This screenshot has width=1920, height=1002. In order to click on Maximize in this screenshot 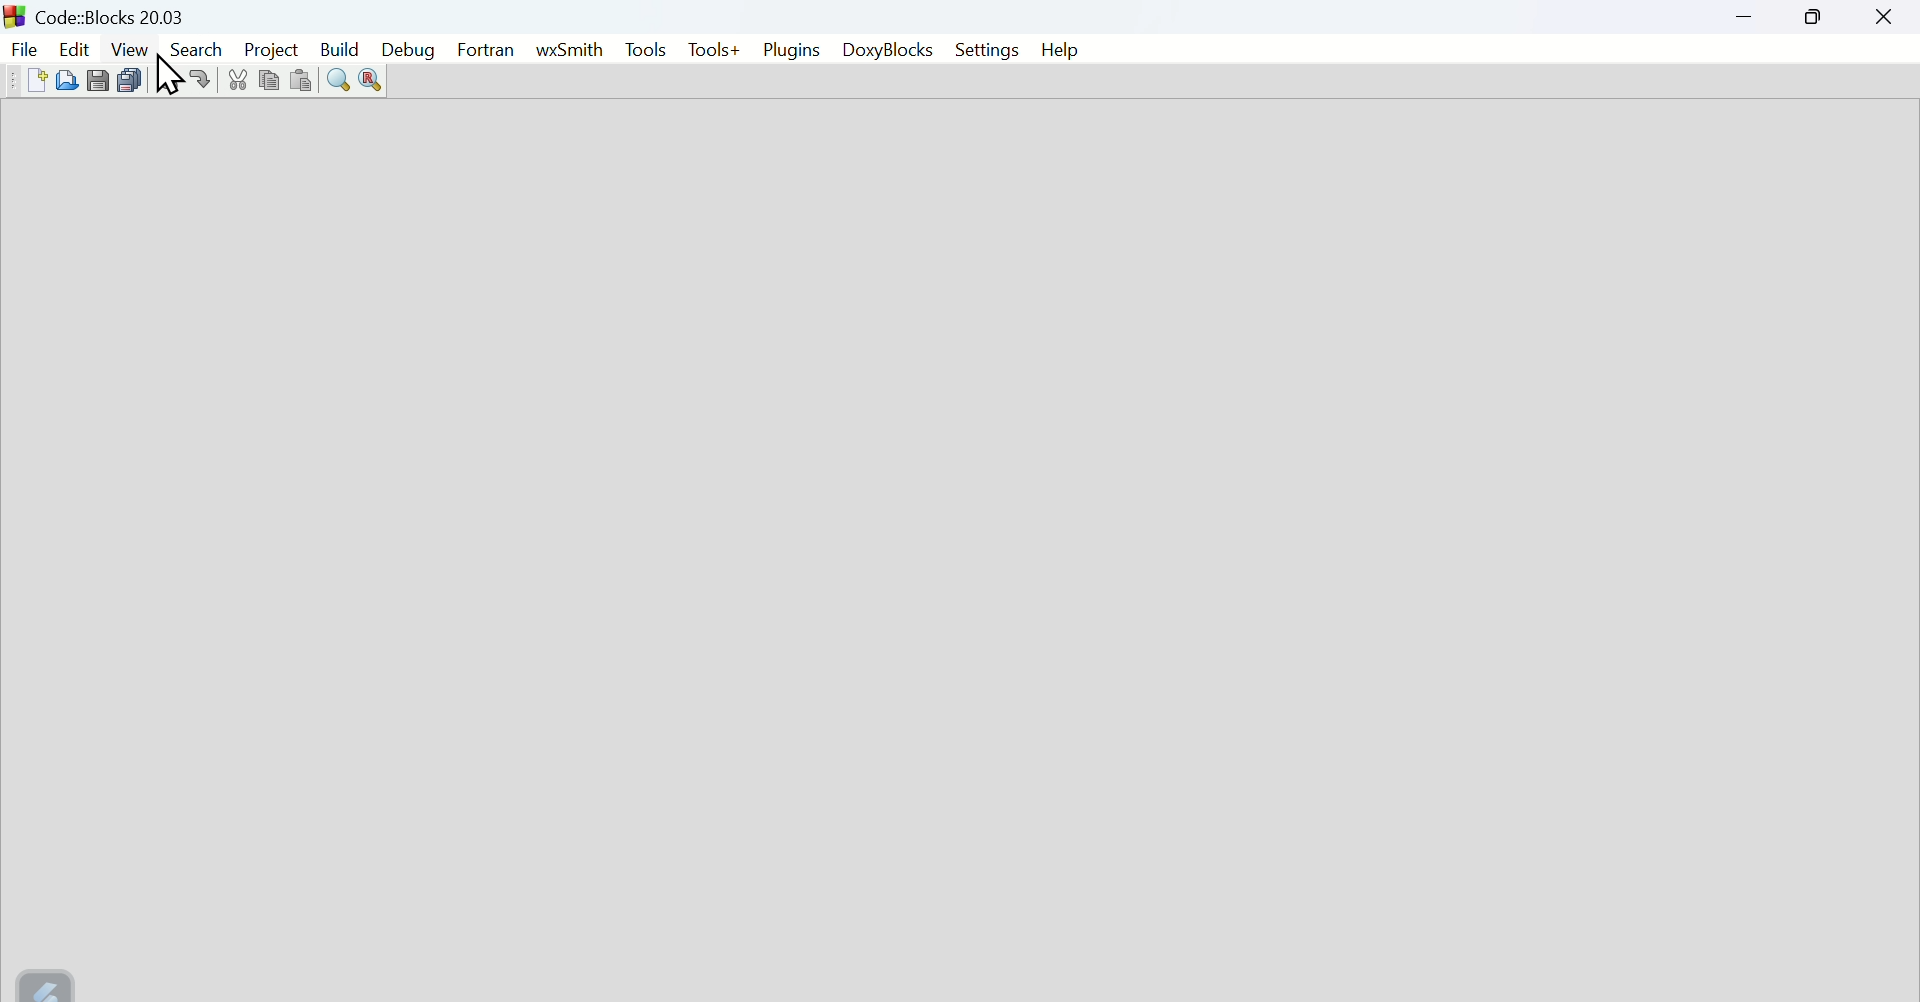, I will do `click(1814, 16)`.